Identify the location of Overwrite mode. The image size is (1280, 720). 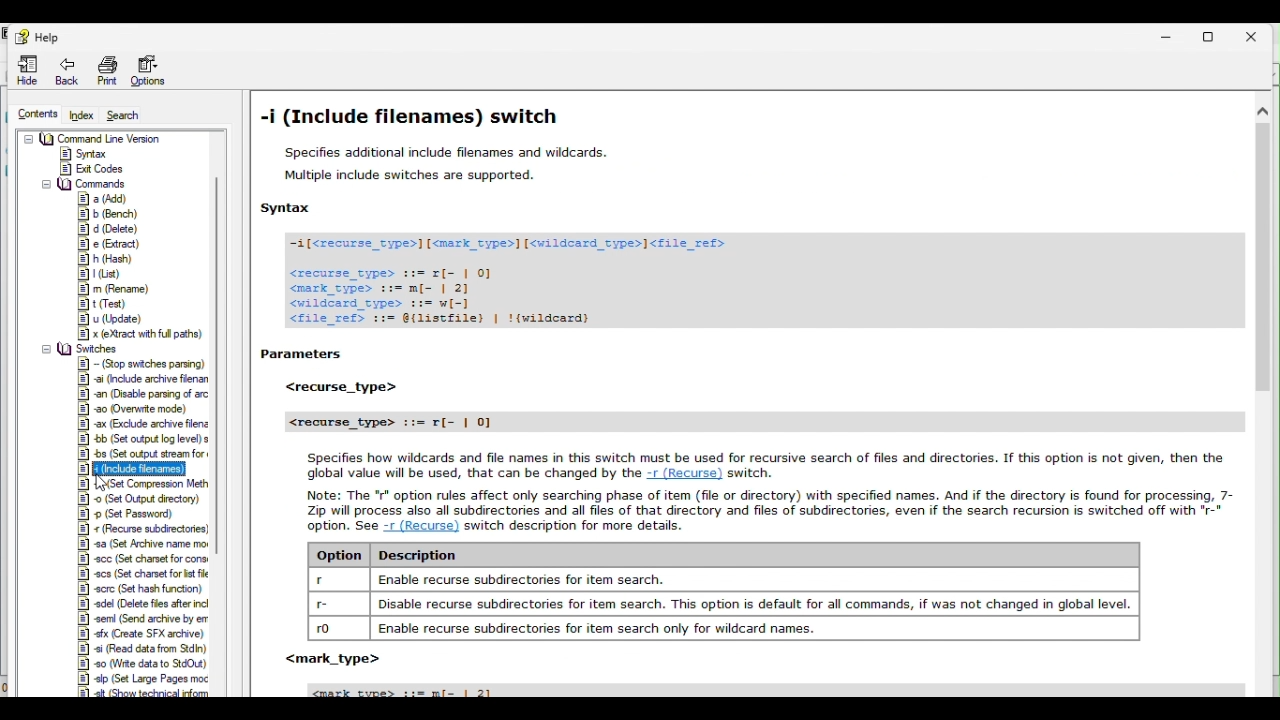
(136, 410).